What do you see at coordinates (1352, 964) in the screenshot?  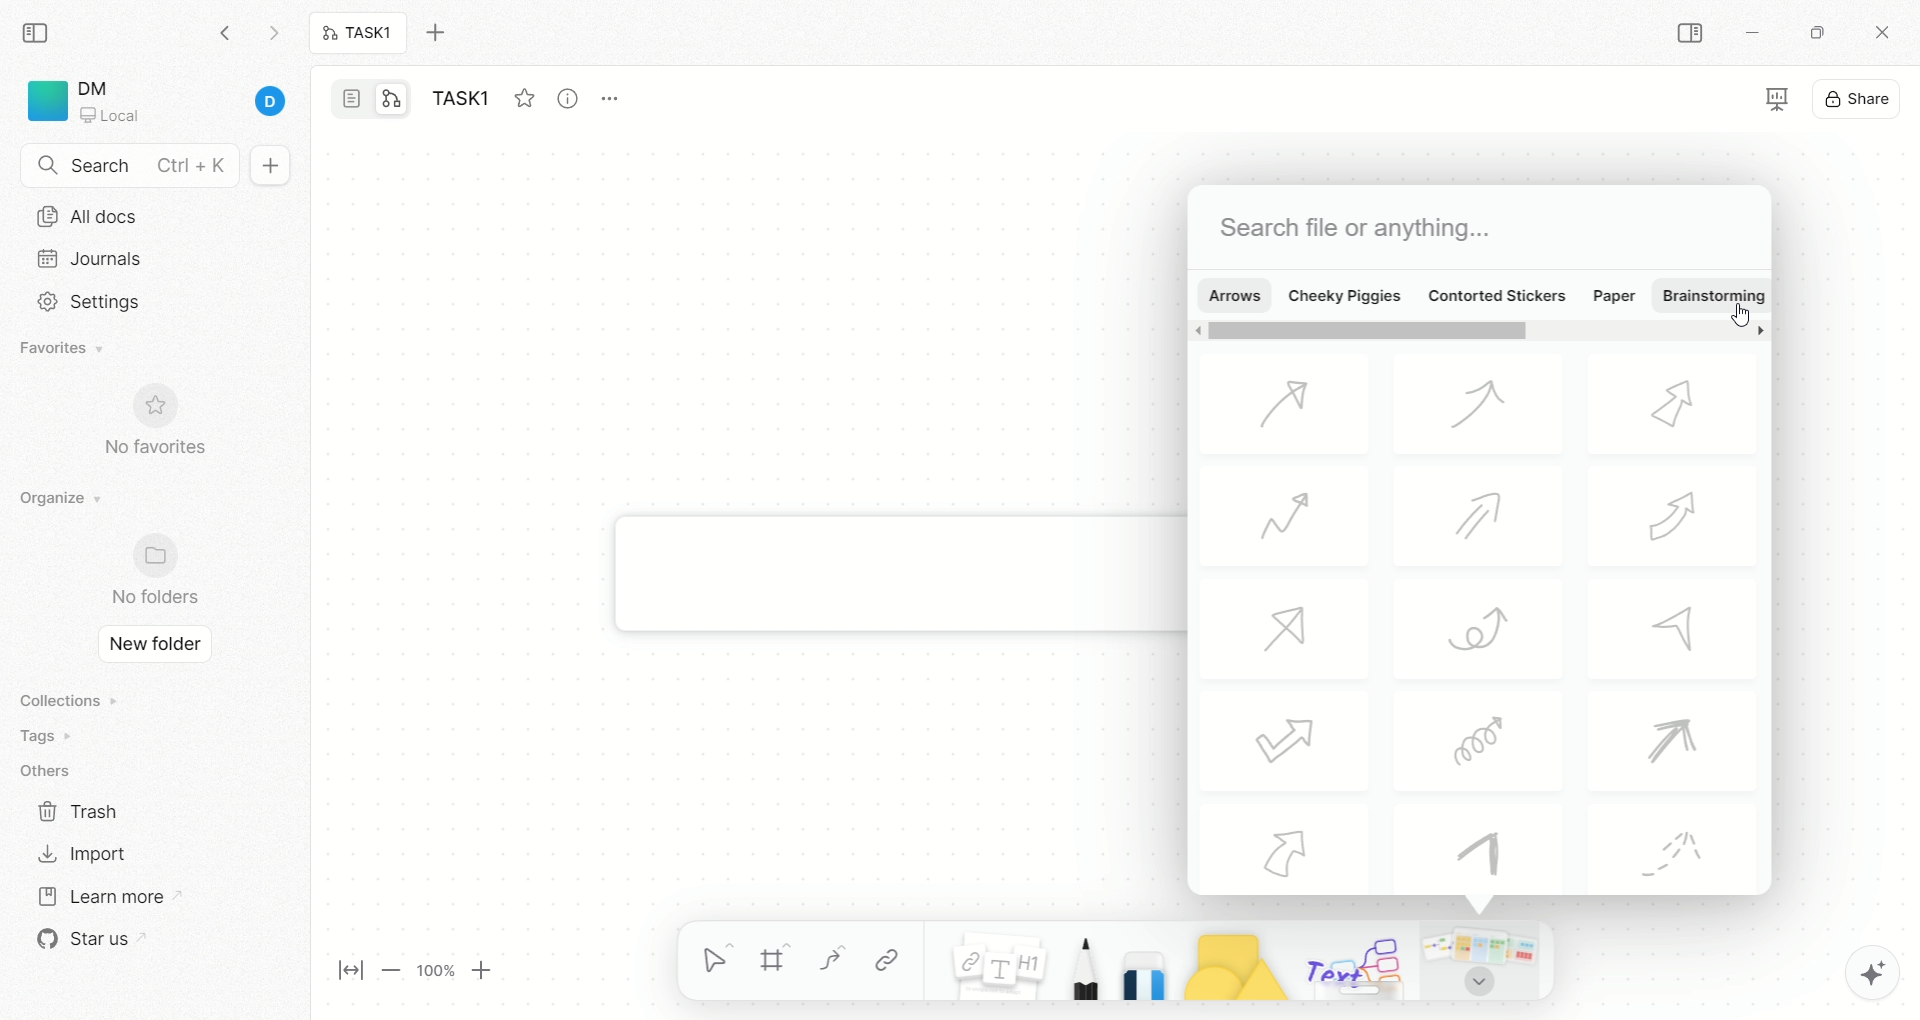 I see `text` at bounding box center [1352, 964].